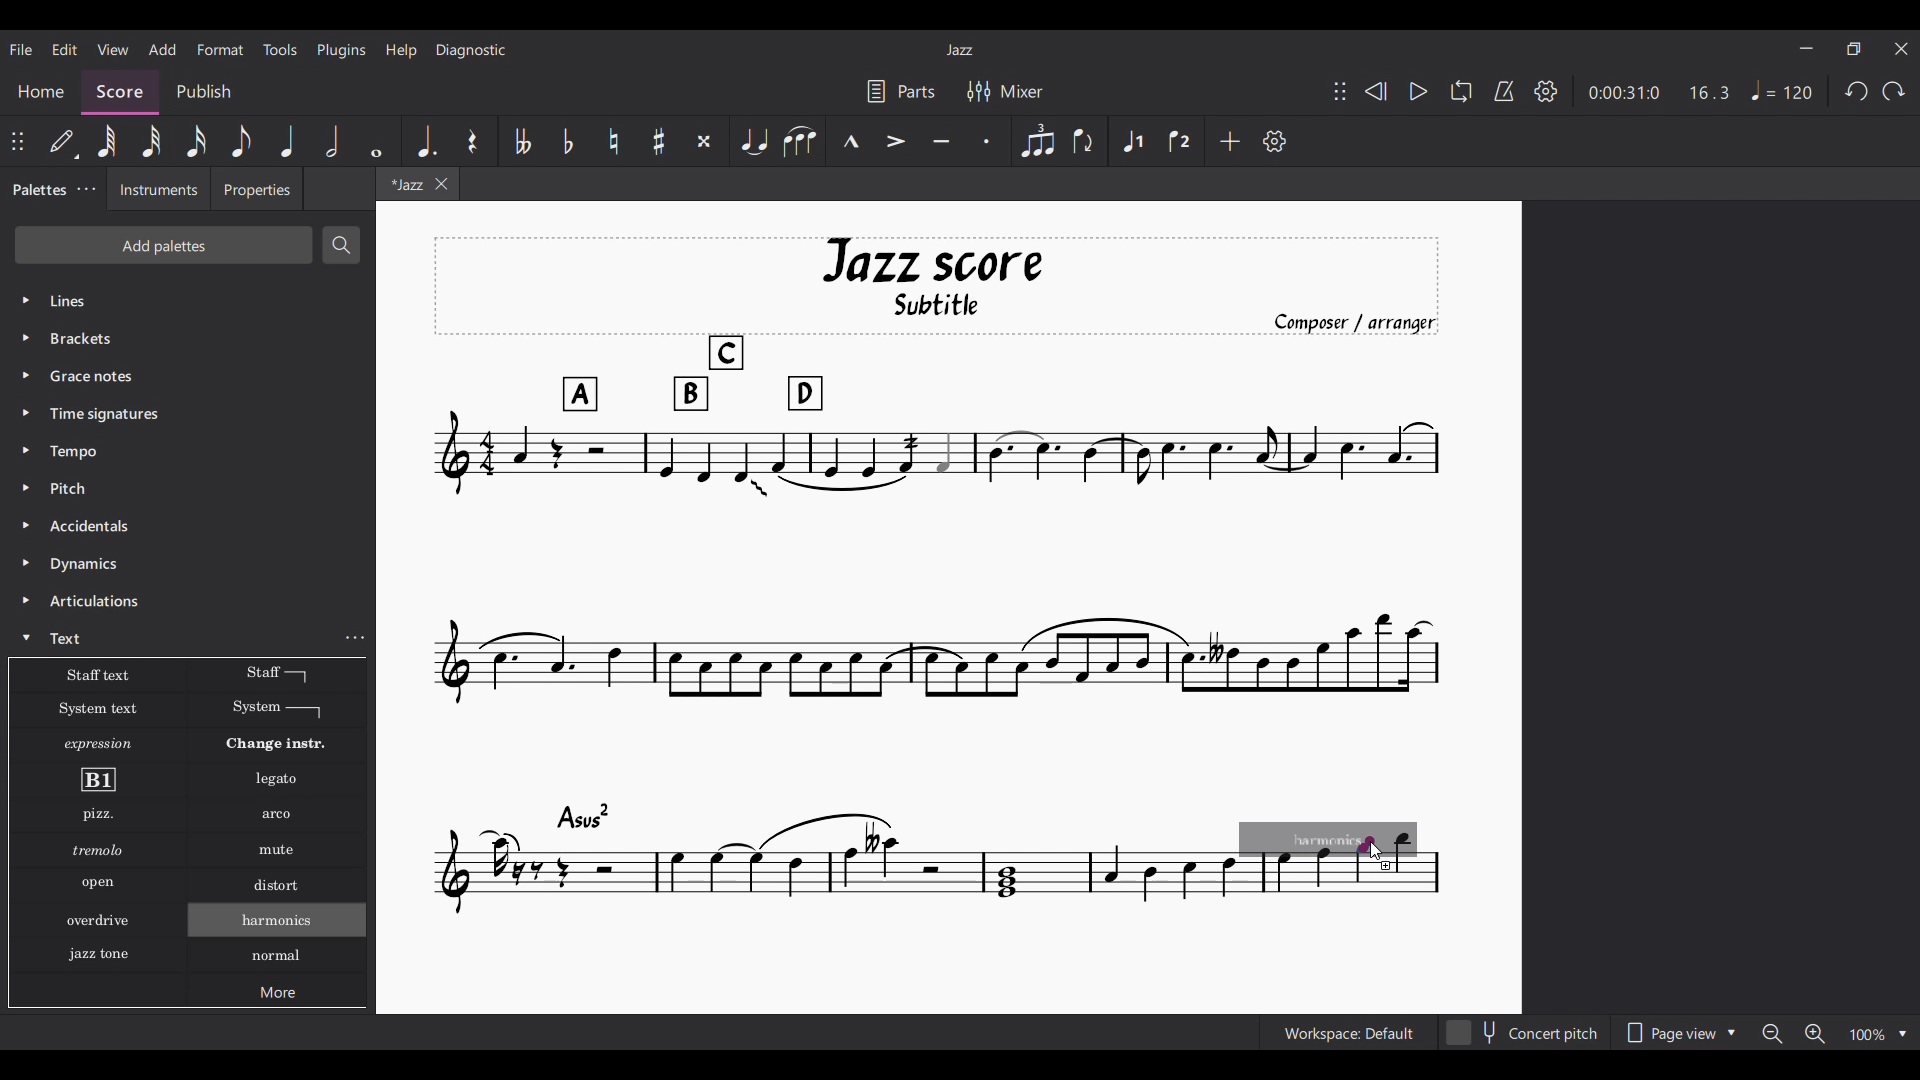 The height and width of the screenshot is (1080, 1920). I want to click on Staccato, so click(988, 141).